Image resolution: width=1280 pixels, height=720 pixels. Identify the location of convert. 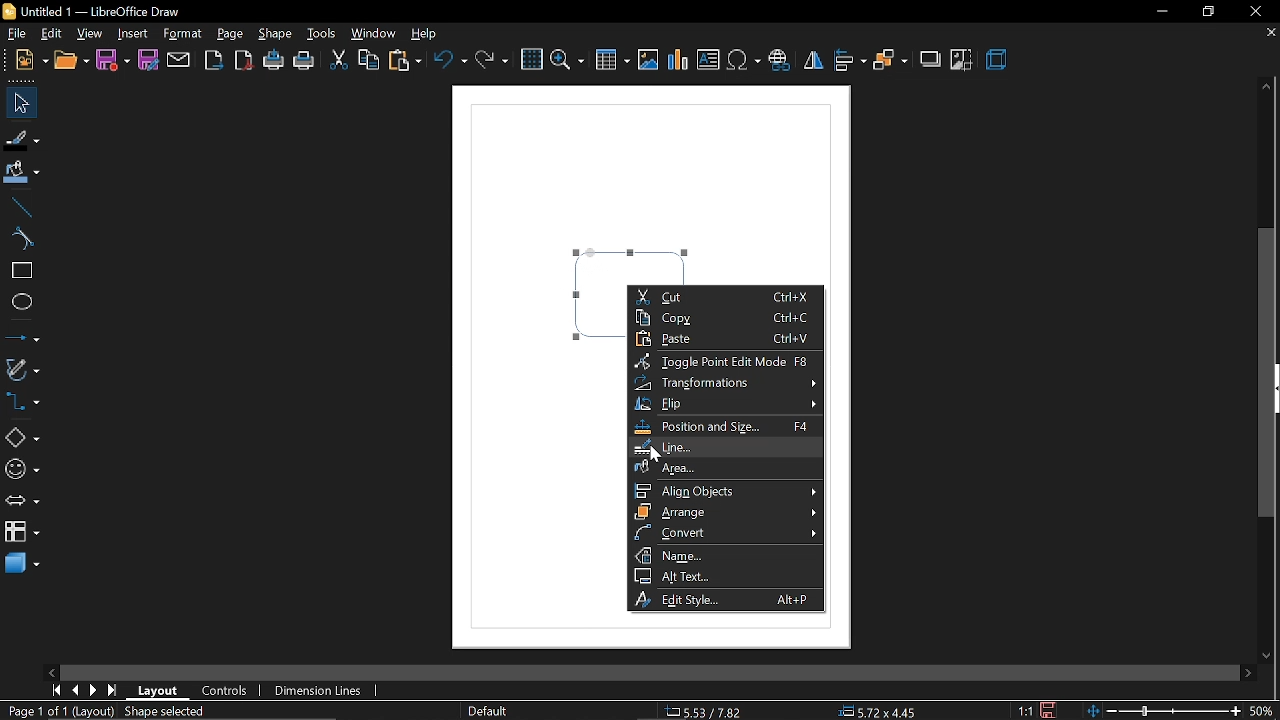
(726, 532).